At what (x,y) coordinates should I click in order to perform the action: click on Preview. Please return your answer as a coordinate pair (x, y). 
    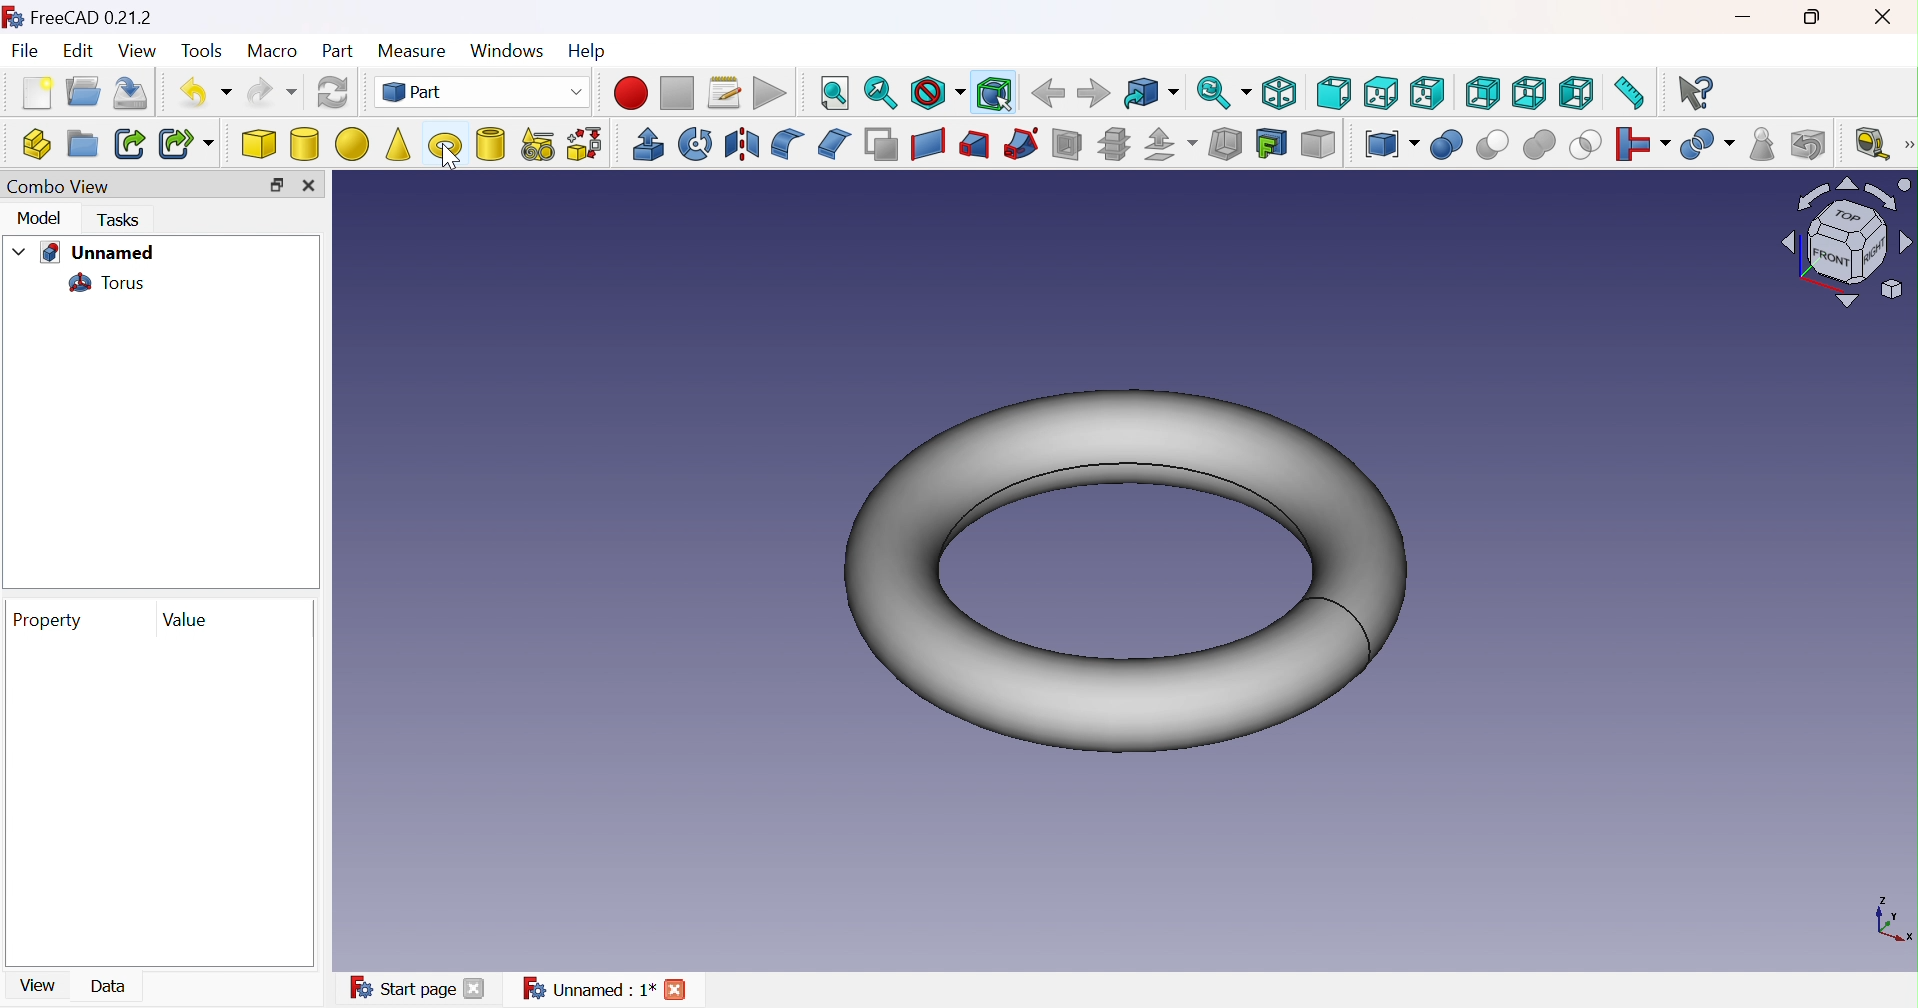
    Looking at the image, I should click on (158, 801).